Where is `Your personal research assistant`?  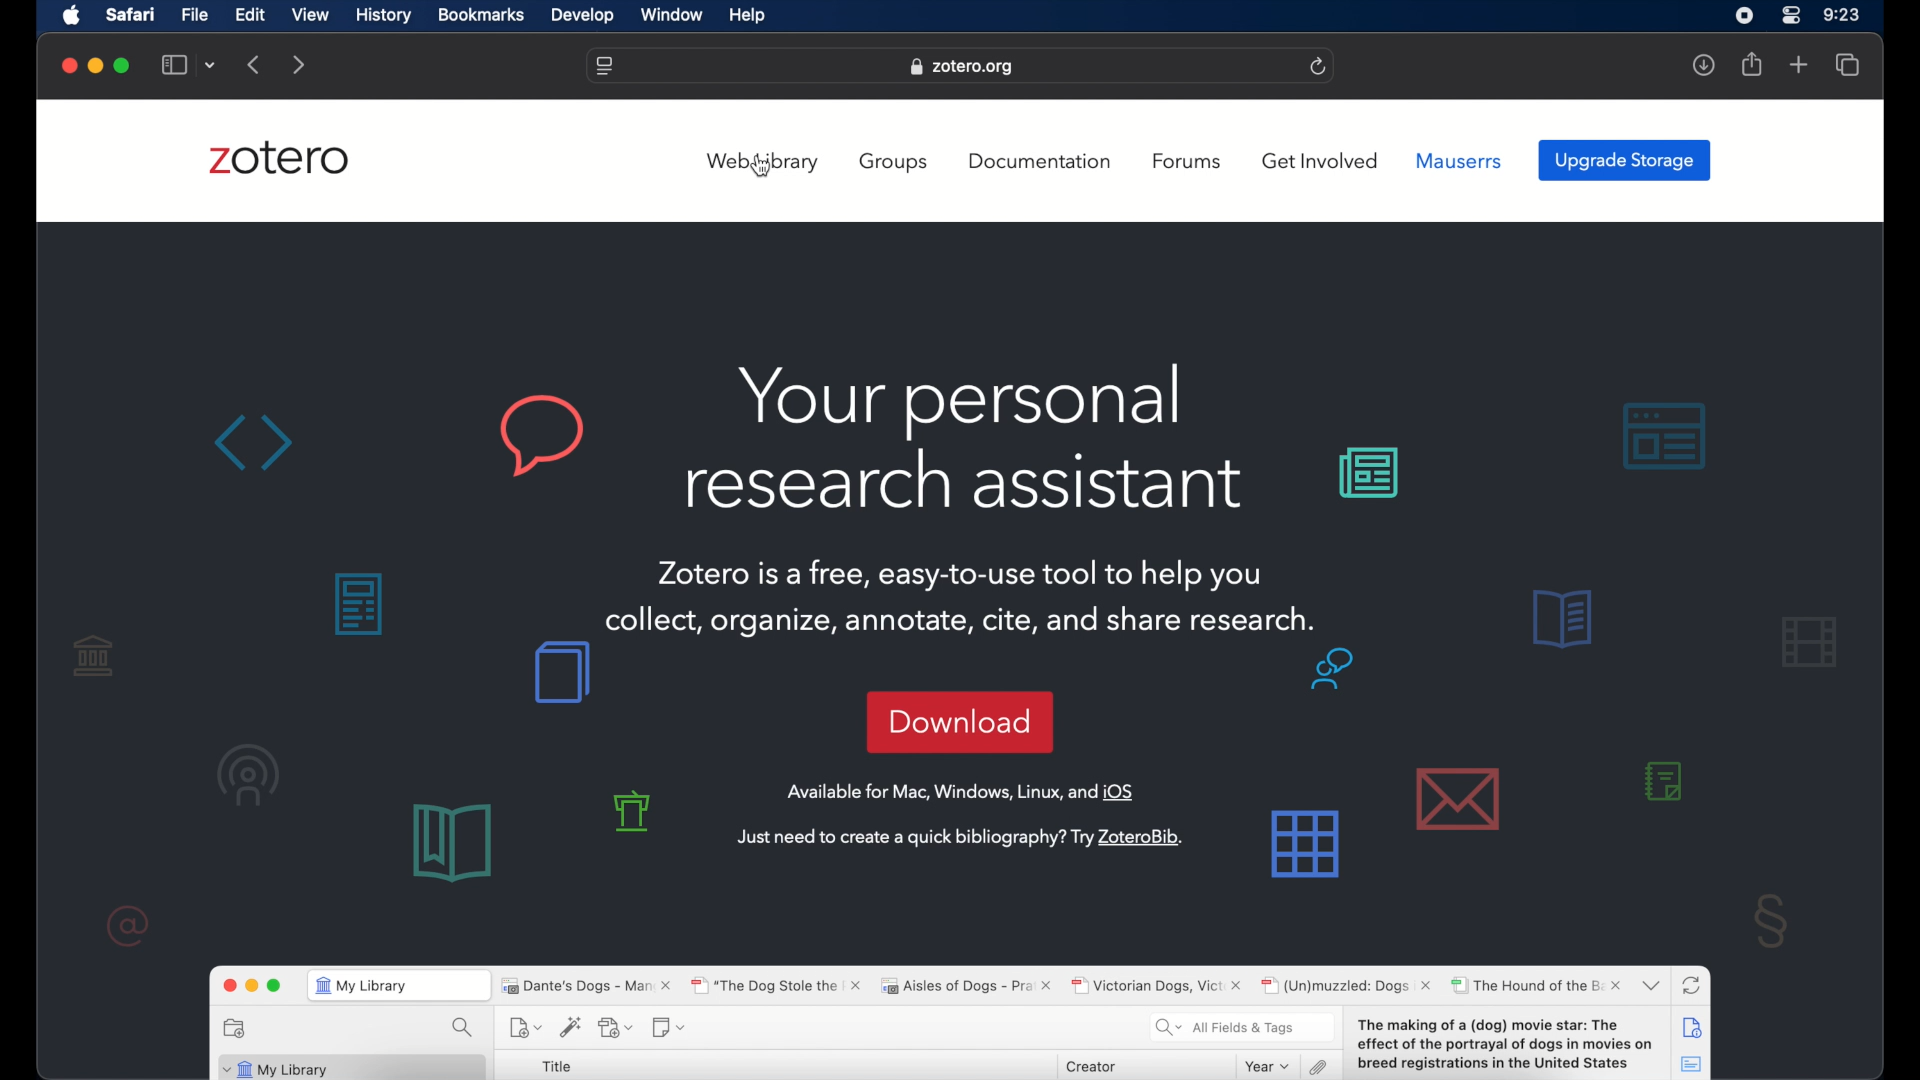
Your personal research assistant is located at coordinates (962, 438).